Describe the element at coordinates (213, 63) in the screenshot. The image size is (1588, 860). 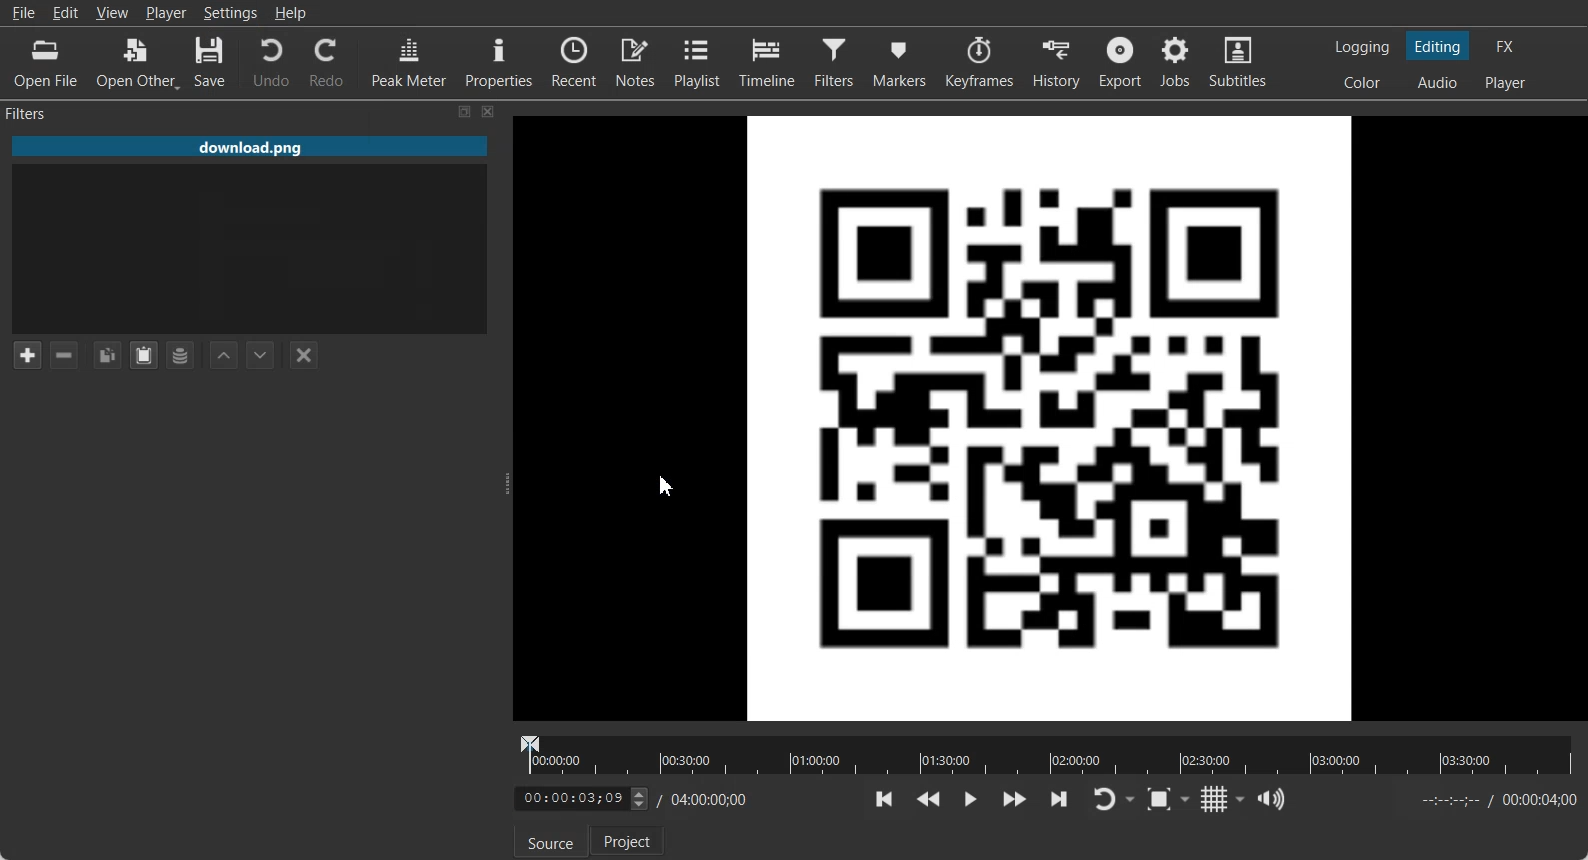
I see `Save` at that location.